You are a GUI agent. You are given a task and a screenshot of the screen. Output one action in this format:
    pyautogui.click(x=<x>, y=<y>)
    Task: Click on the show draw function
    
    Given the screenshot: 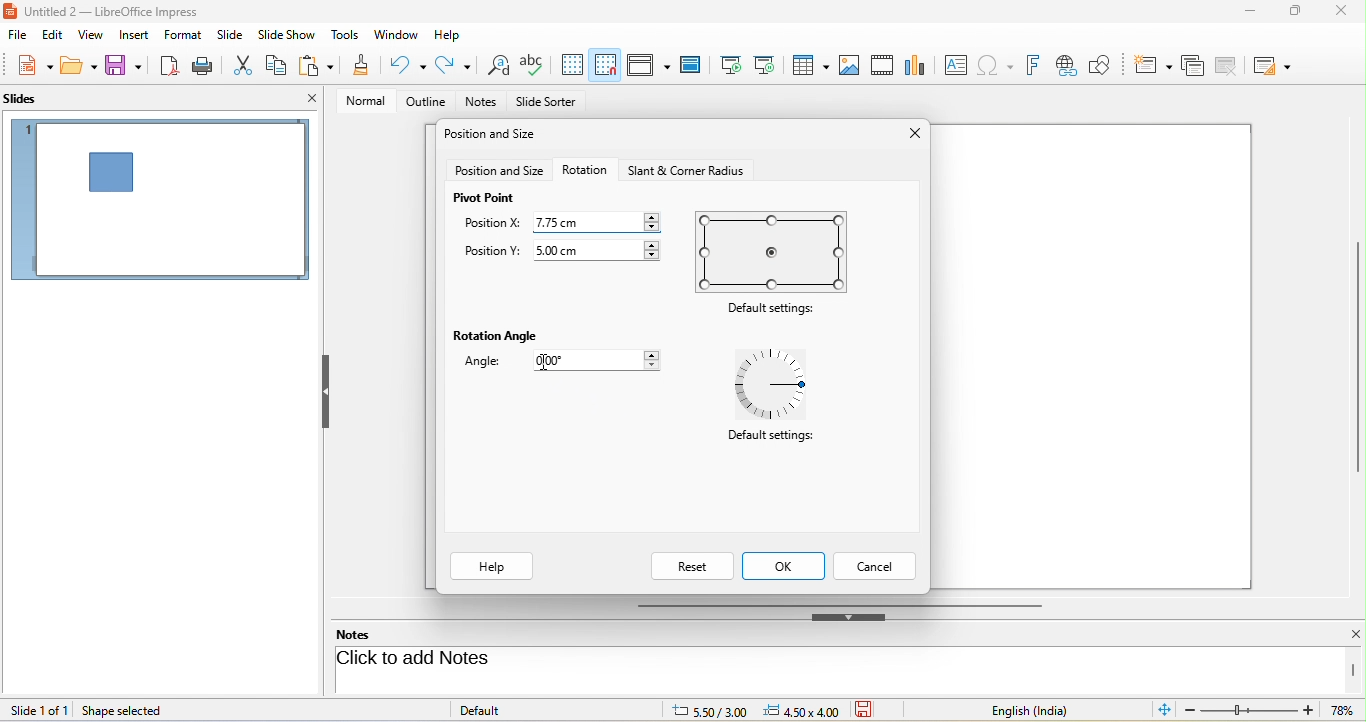 What is the action you would take?
    pyautogui.click(x=1109, y=63)
    